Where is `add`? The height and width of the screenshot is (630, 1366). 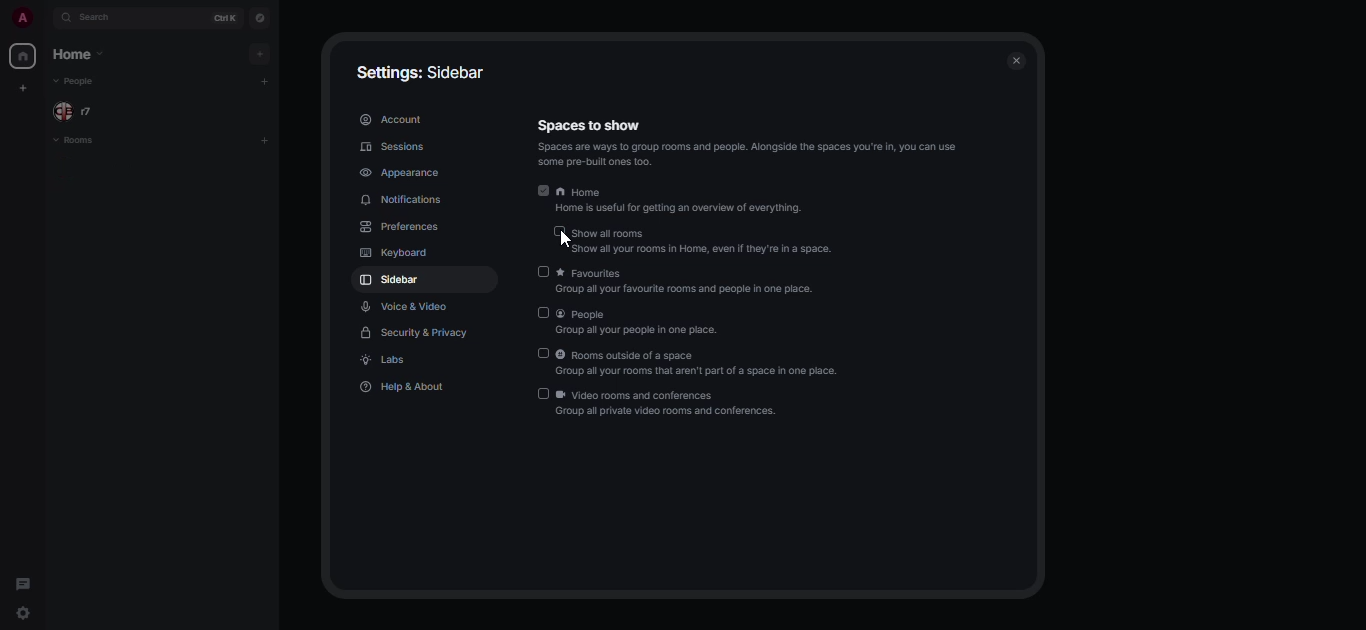
add is located at coordinates (267, 82).